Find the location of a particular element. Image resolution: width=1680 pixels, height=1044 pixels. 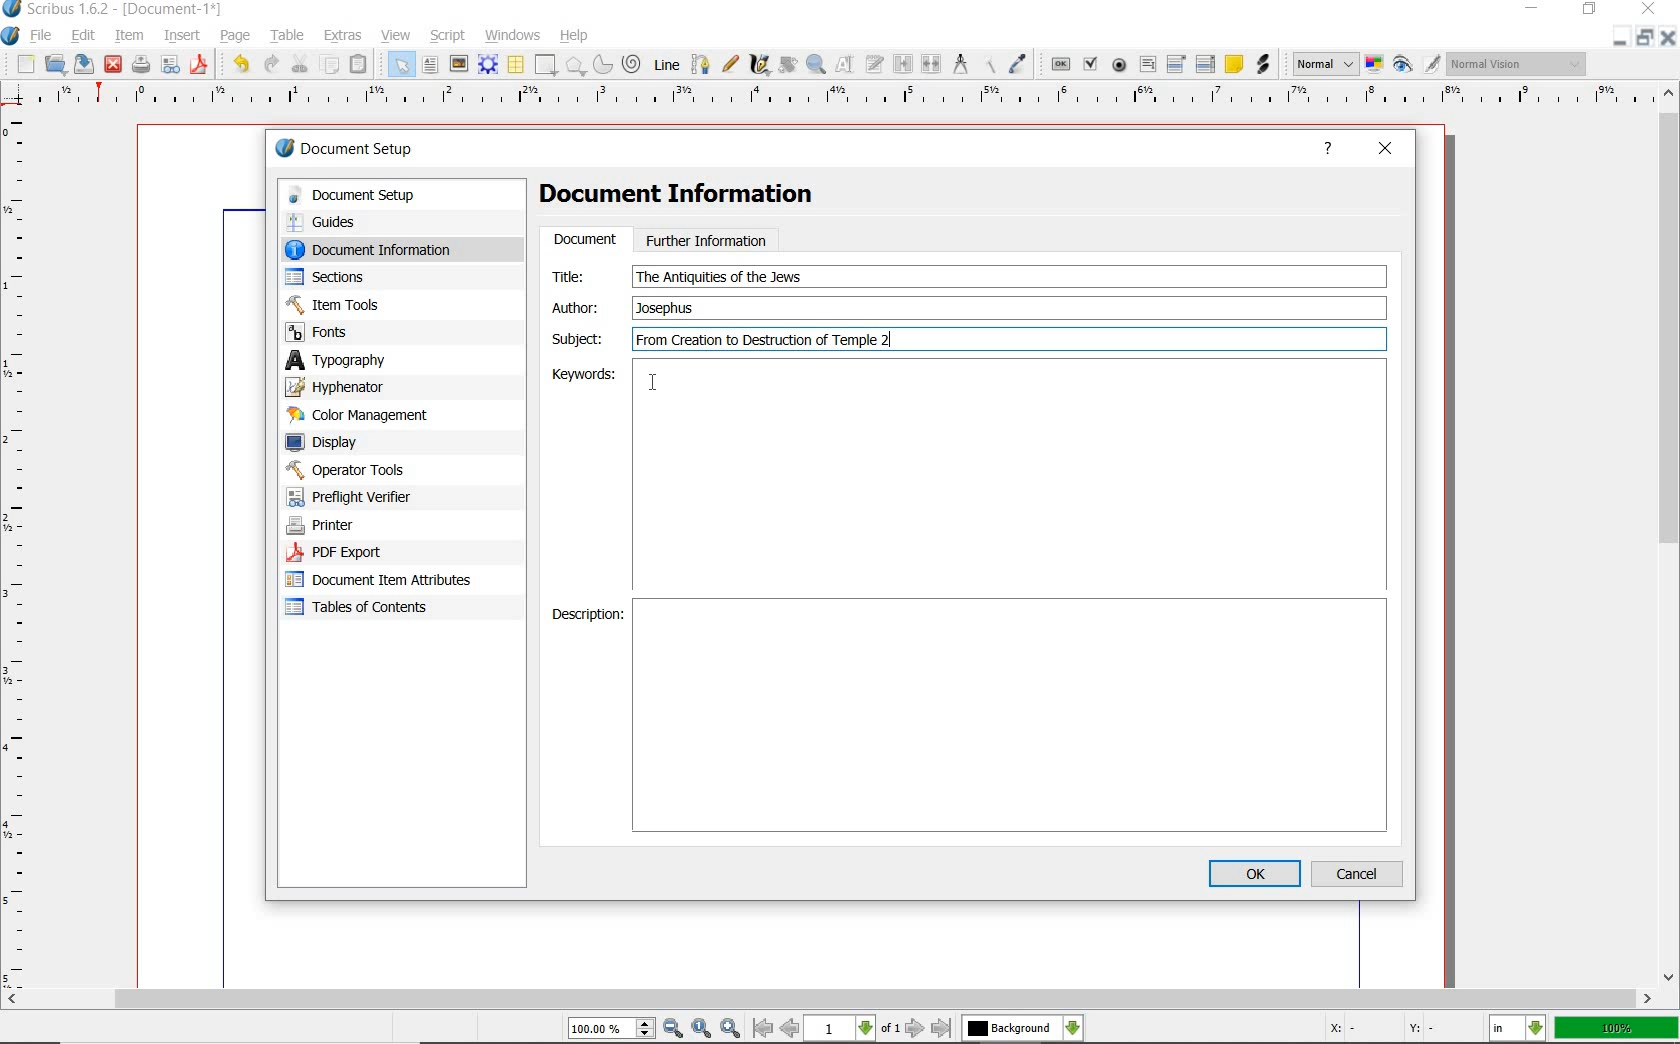

close is located at coordinates (1670, 37).